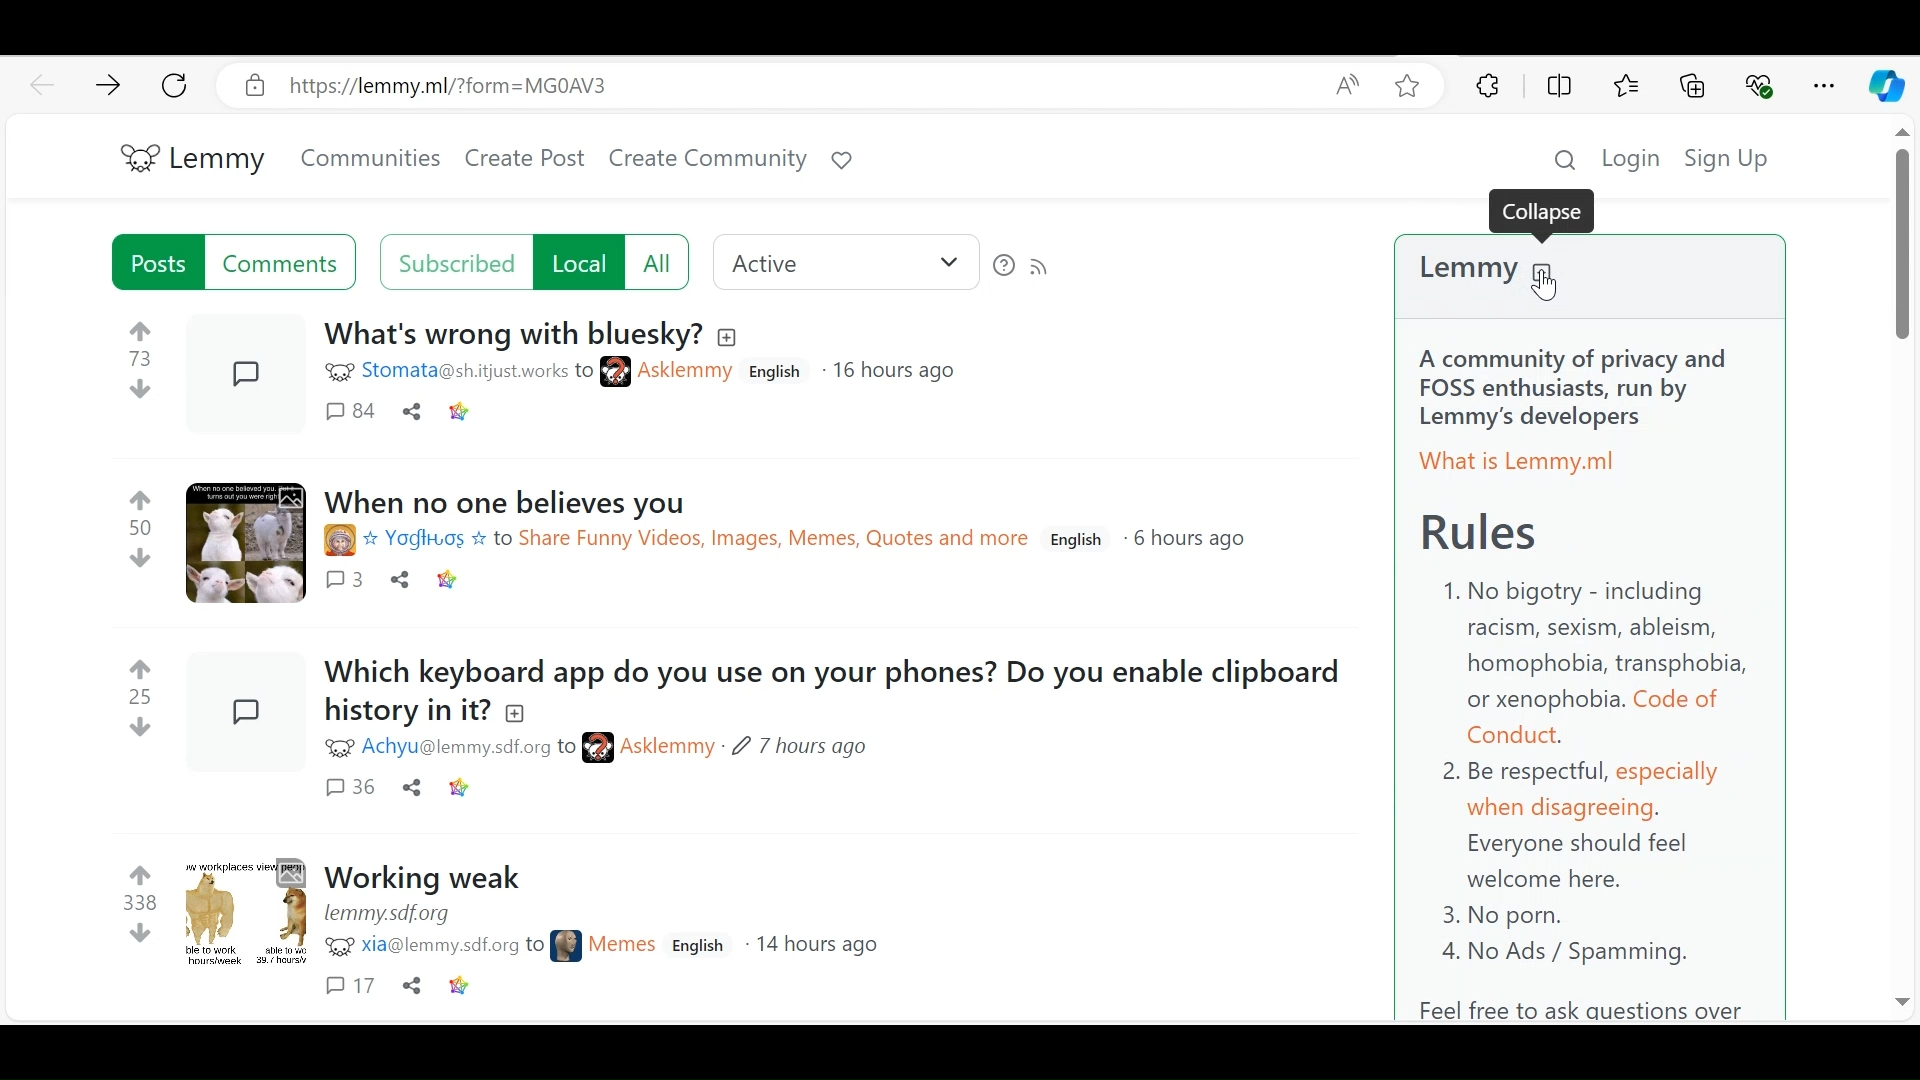 This screenshot has height=1080, width=1920. What do you see at coordinates (519, 502) in the screenshot?
I see `Title` at bounding box center [519, 502].